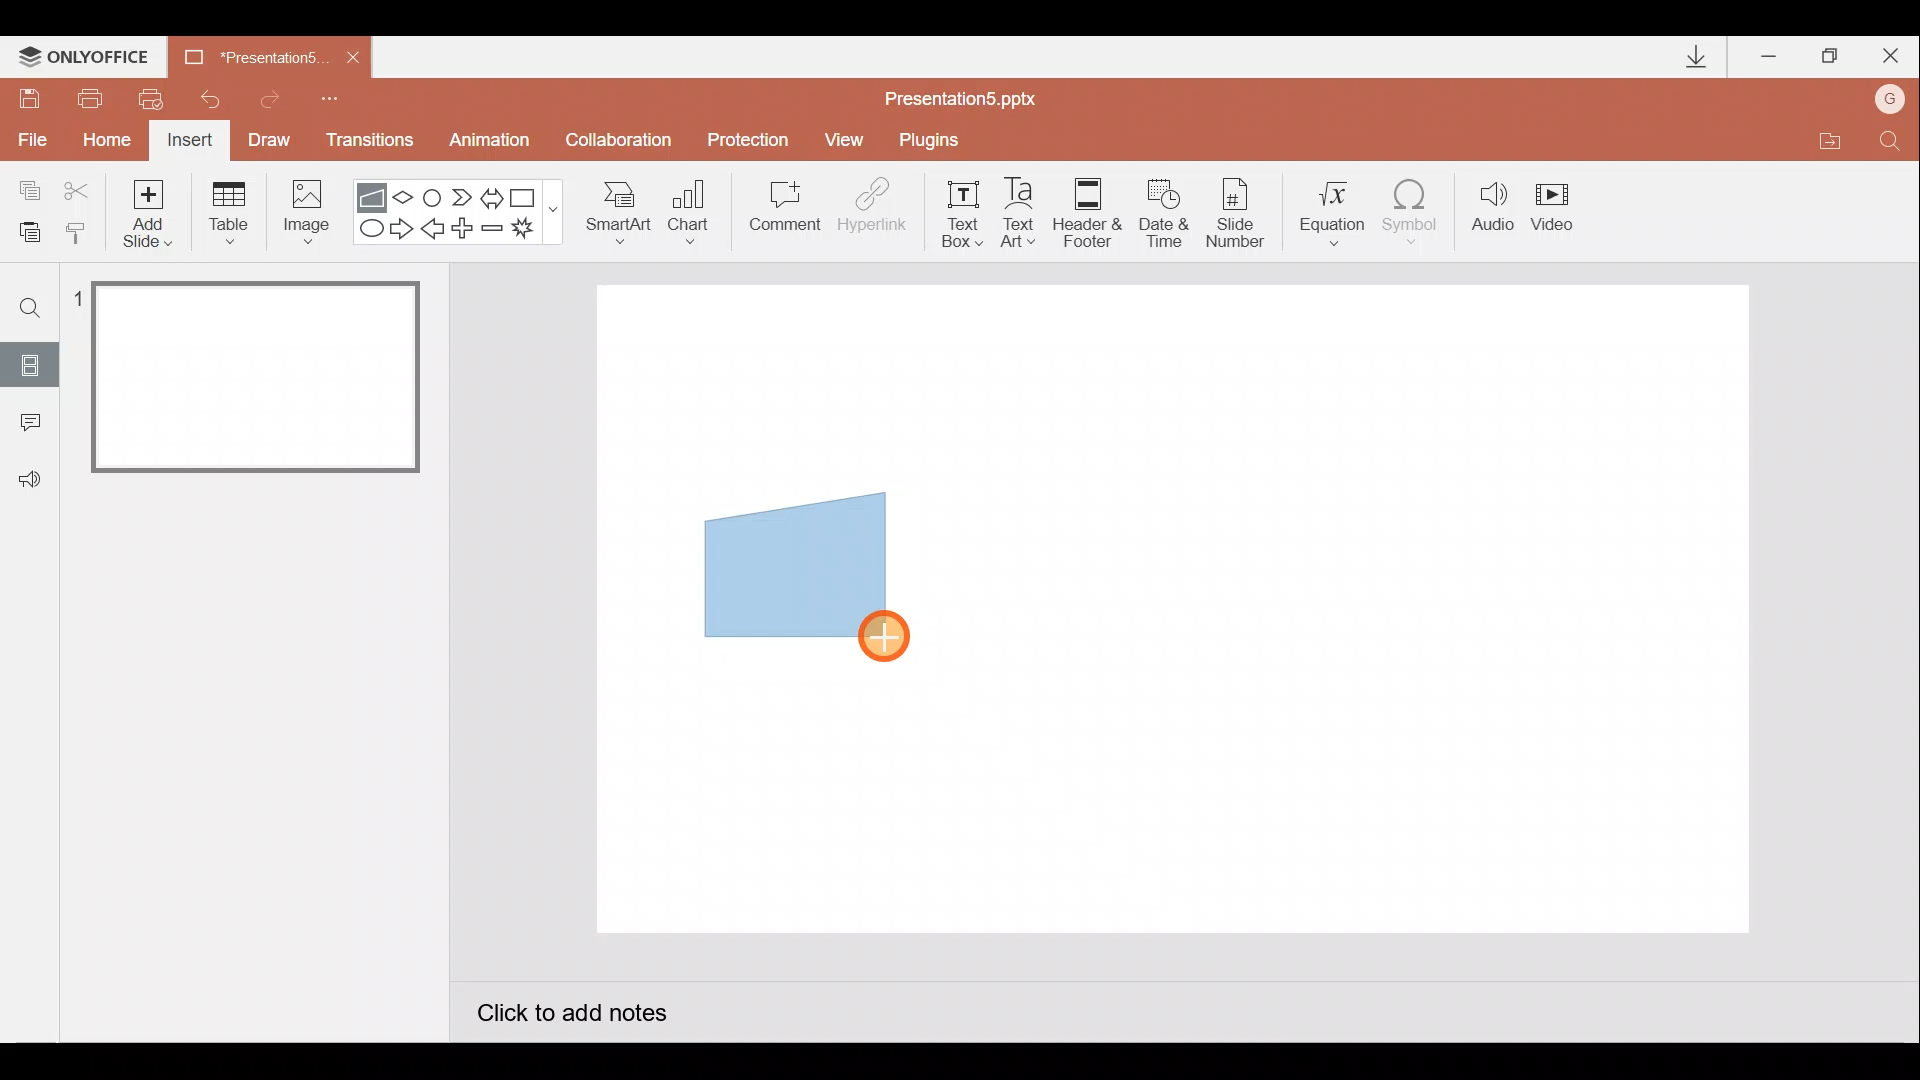 Image resolution: width=1920 pixels, height=1080 pixels. Describe the element at coordinates (214, 99) in the screenshot. I see `Undo` at that location.